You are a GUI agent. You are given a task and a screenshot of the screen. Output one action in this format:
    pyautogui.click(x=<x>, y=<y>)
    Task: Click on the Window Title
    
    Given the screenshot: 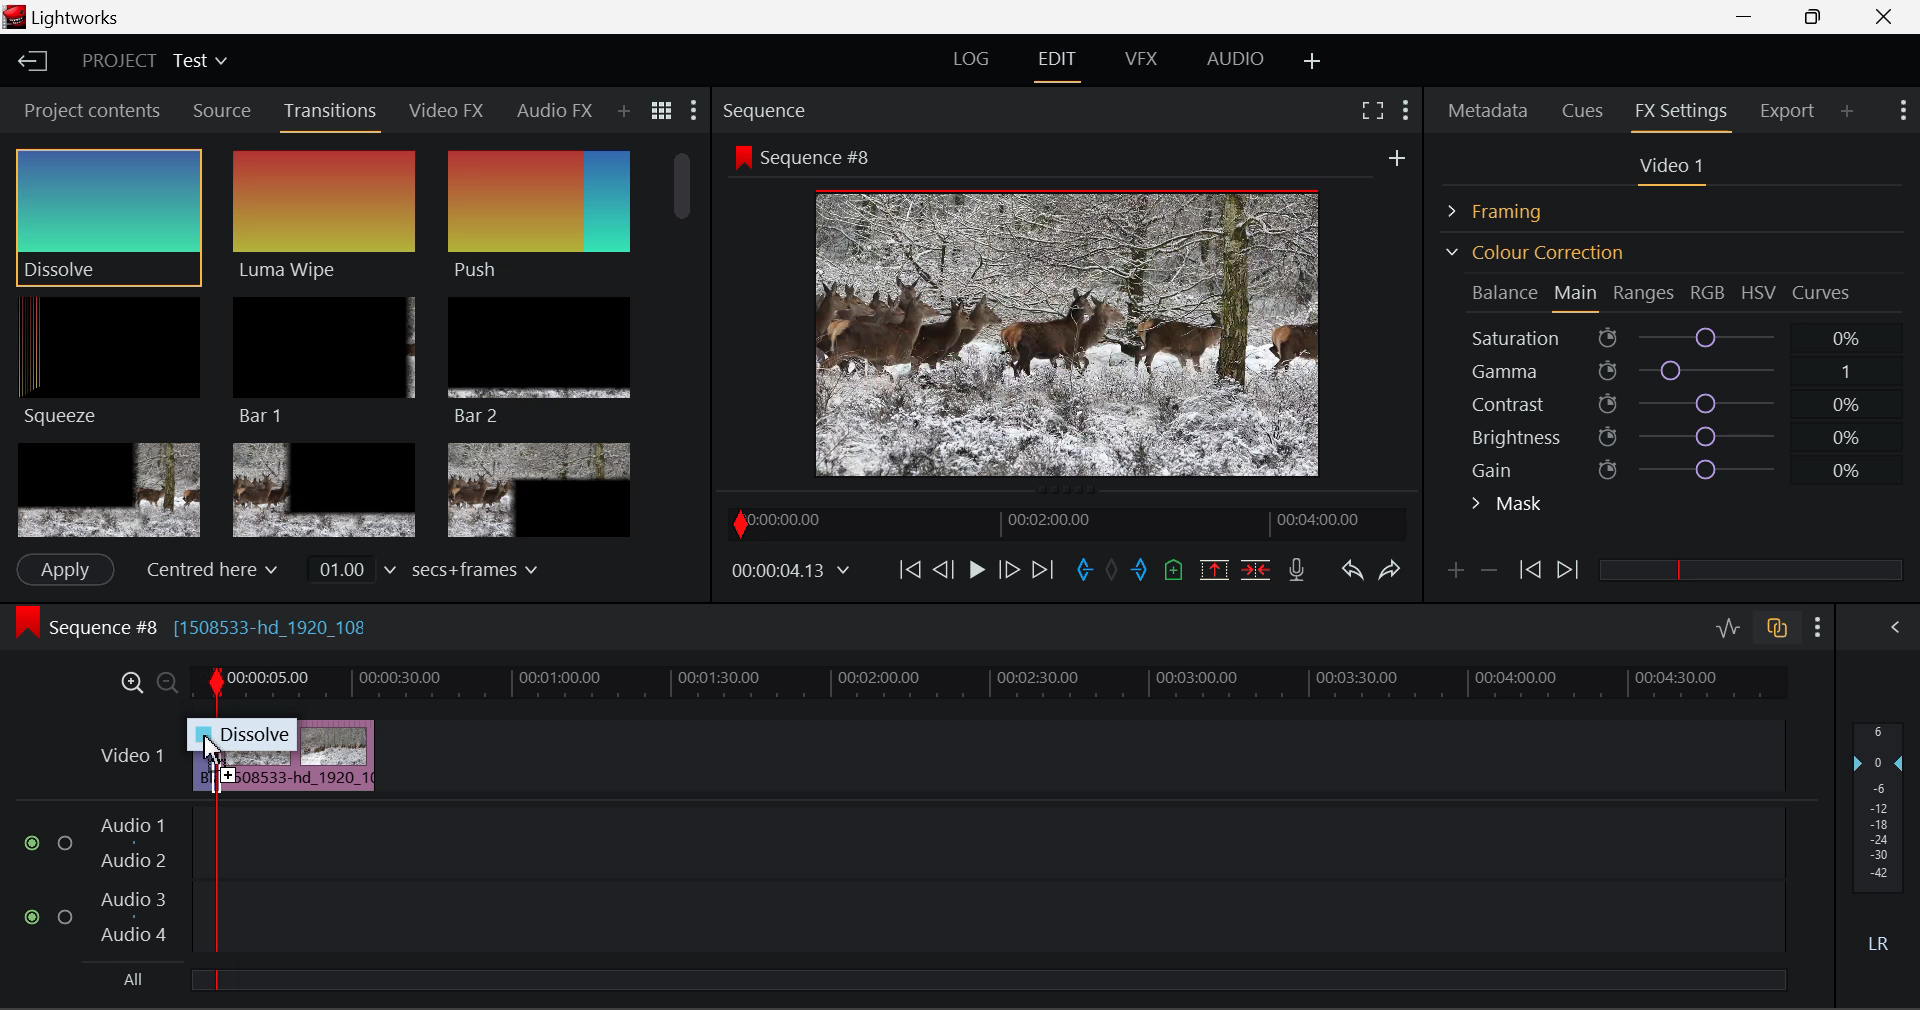 What is the action you would take?
    pyautogui.click(x=67, y=19)
    